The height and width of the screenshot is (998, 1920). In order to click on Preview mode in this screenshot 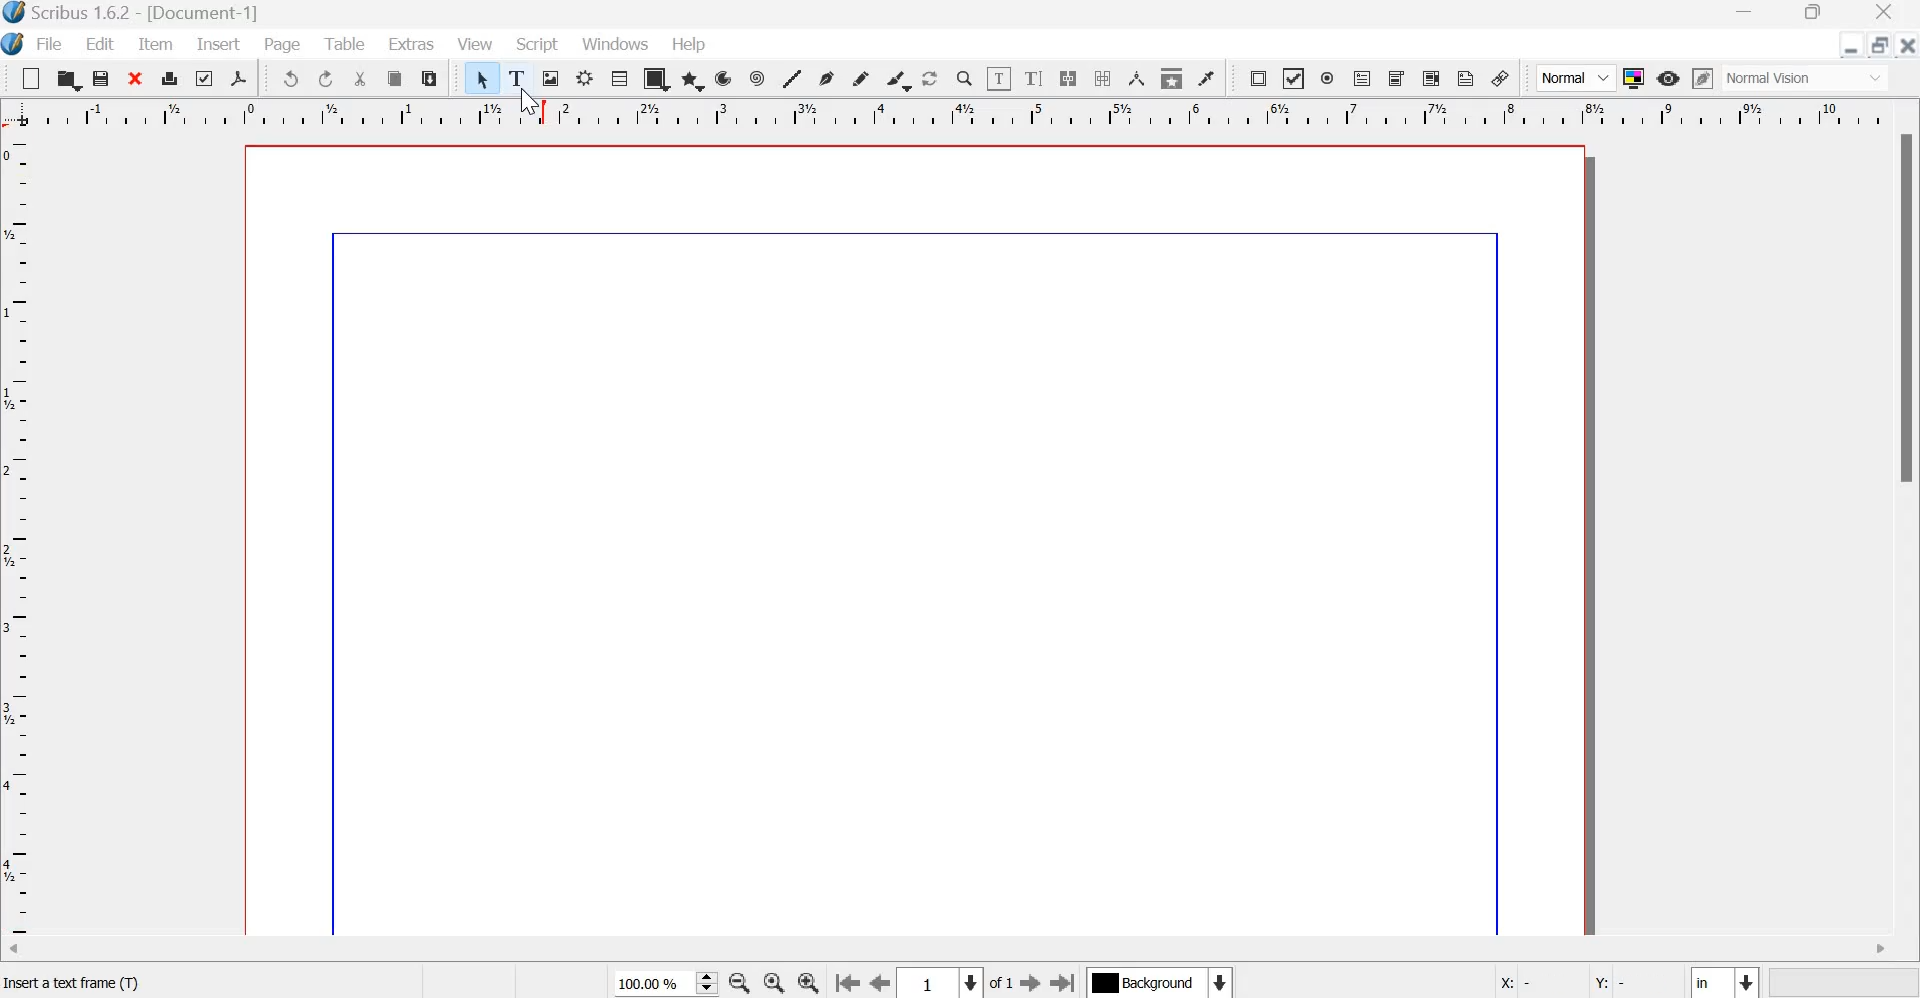, I will do `click(1668, 80)`.